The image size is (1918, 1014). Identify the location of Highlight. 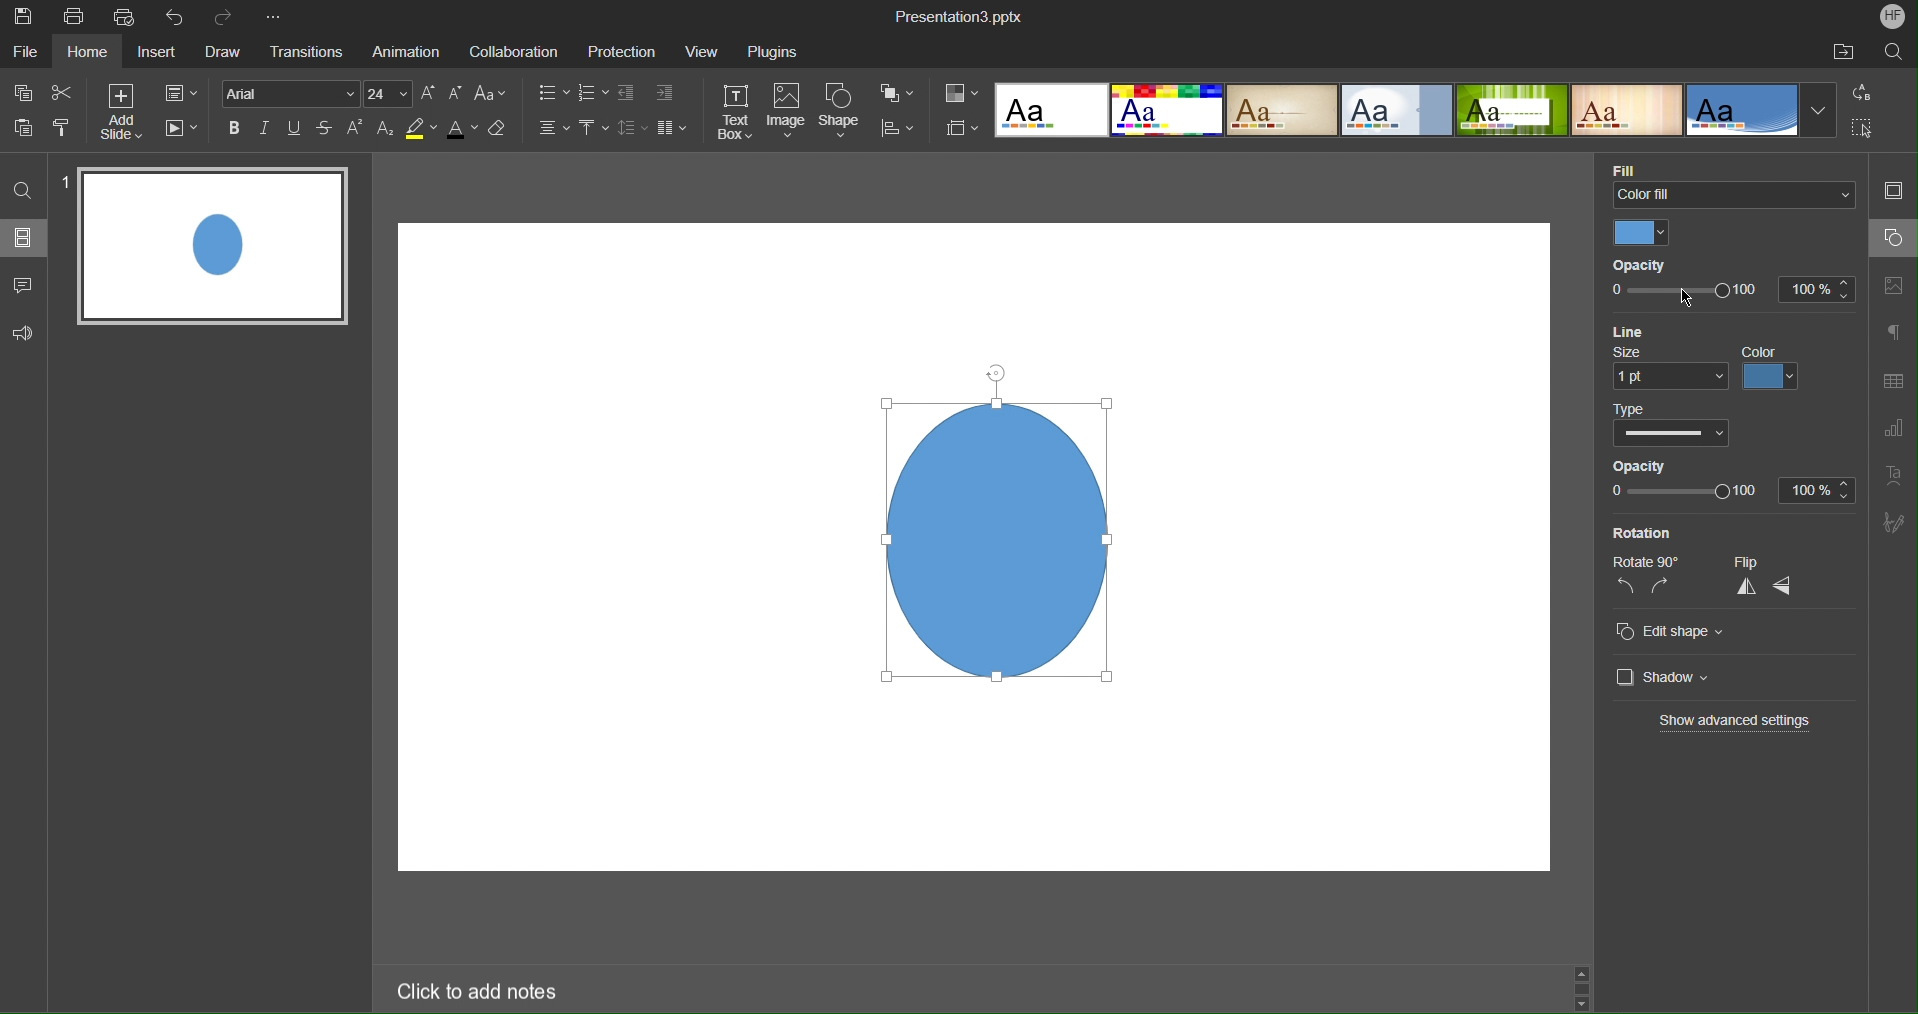
(421, 132).